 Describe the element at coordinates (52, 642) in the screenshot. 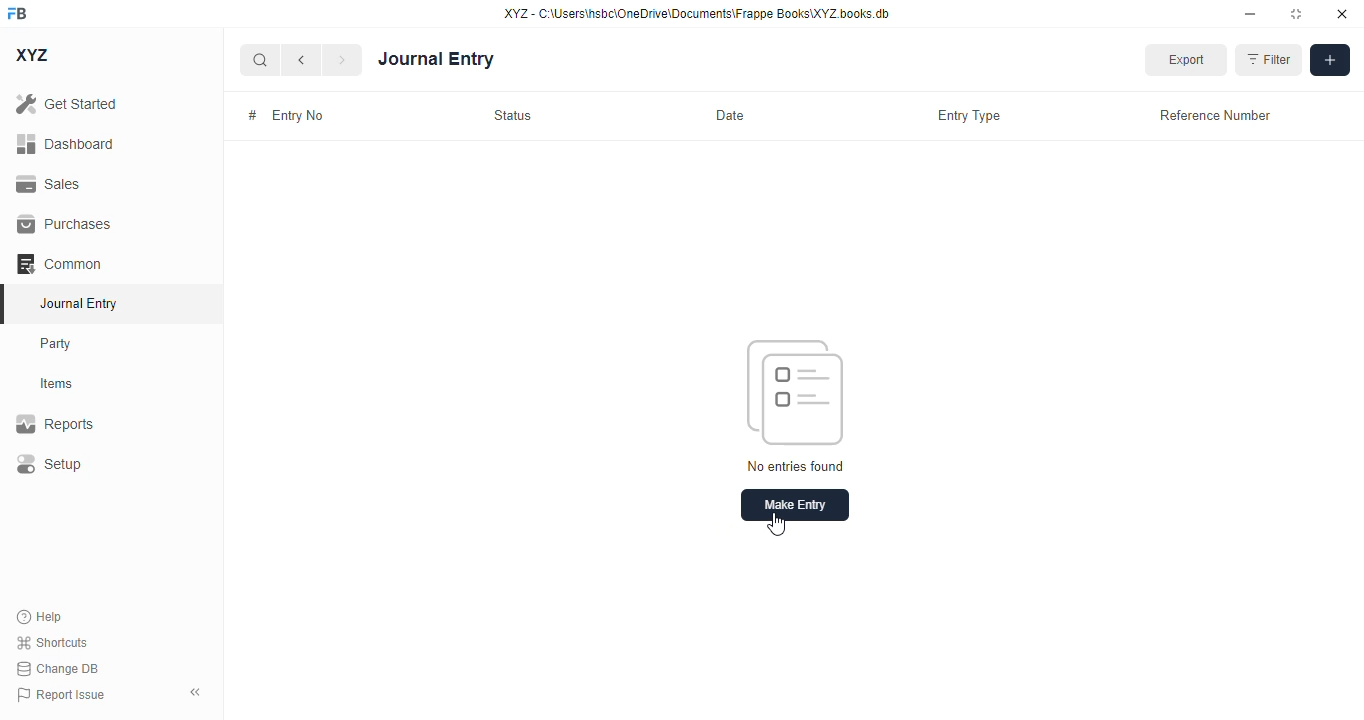

I see `shortcuts` at that location.